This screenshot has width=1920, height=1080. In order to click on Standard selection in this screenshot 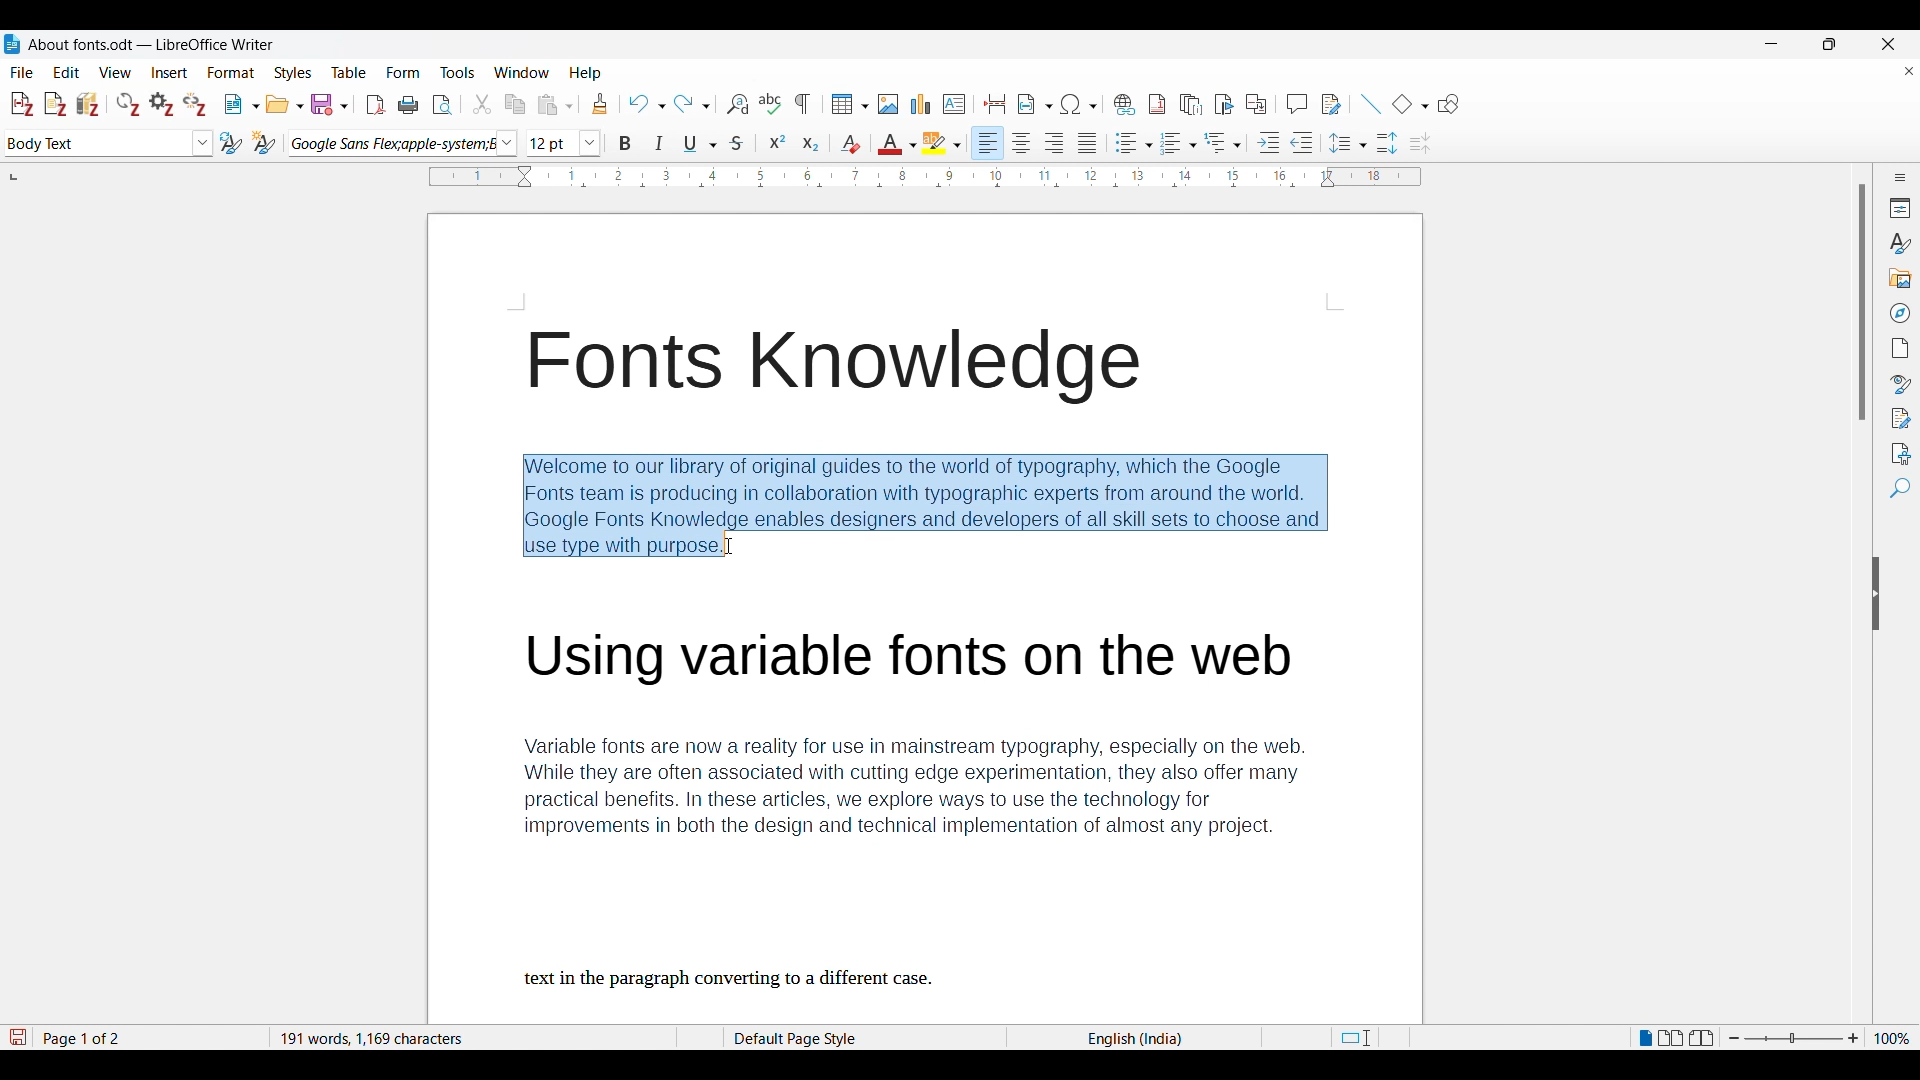, I will do `click(1354, 1038)`.